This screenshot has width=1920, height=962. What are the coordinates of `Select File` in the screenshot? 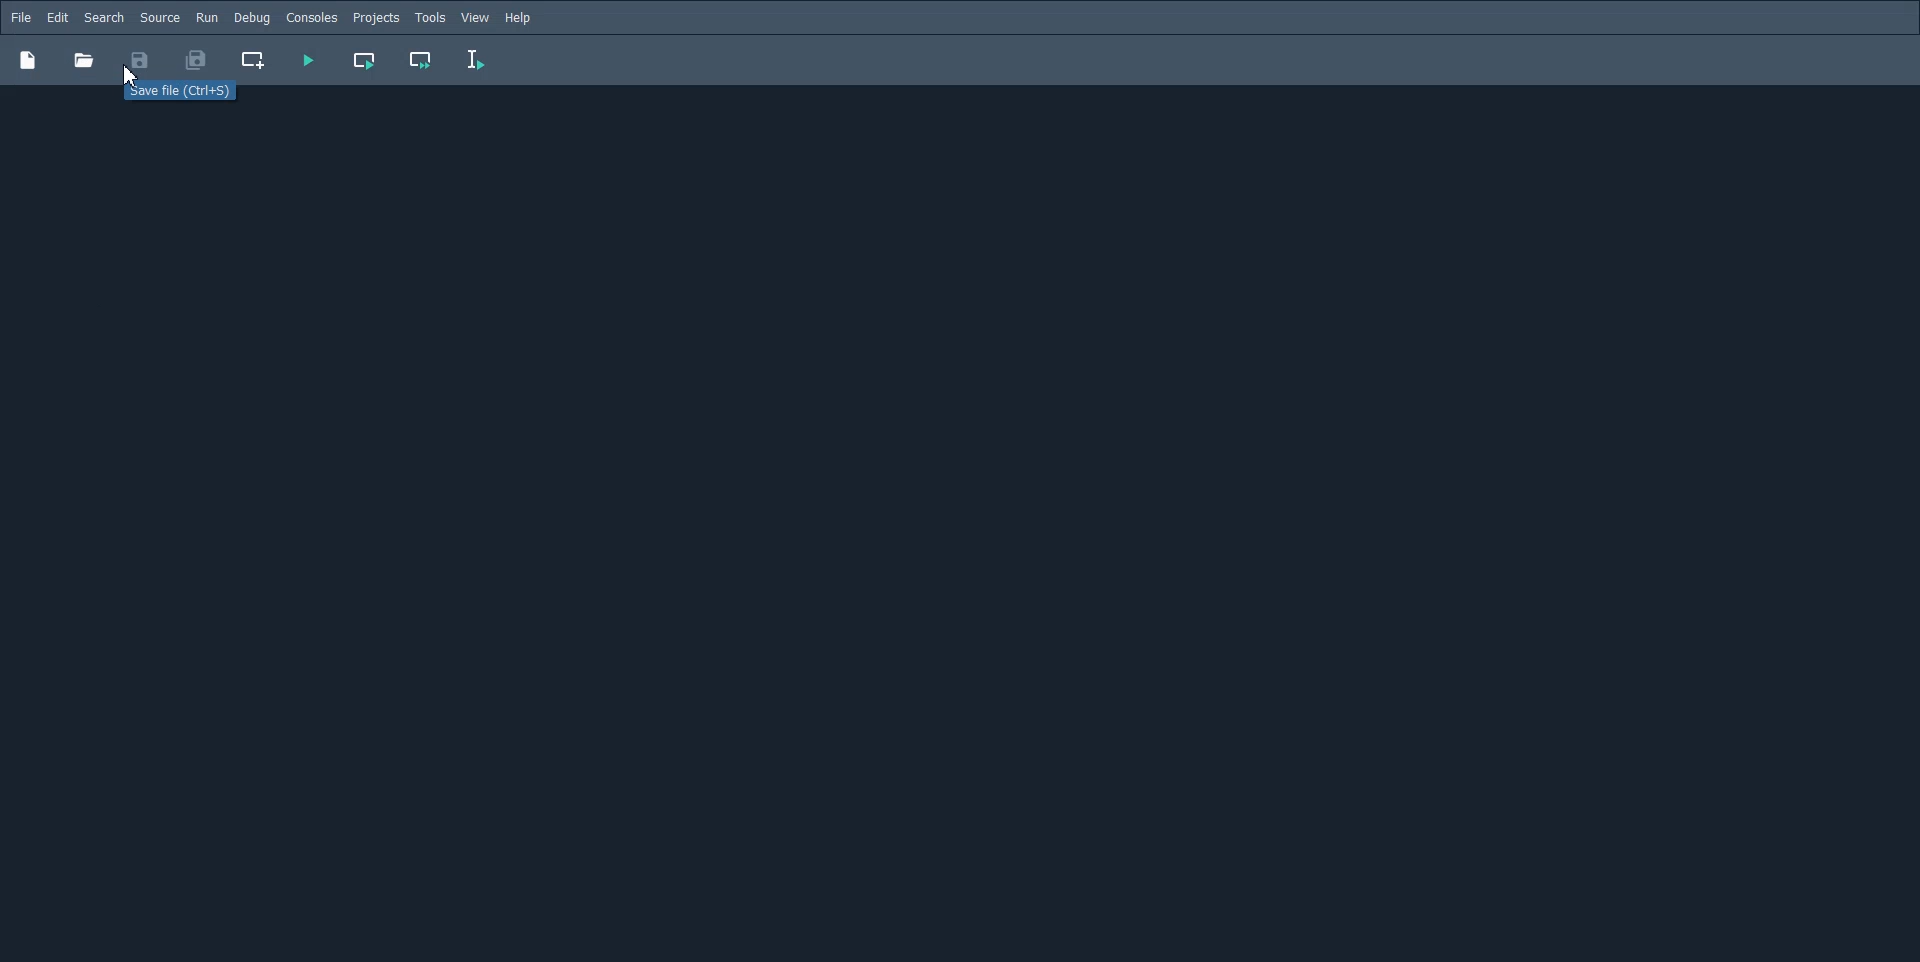 It's located at (172, 94).